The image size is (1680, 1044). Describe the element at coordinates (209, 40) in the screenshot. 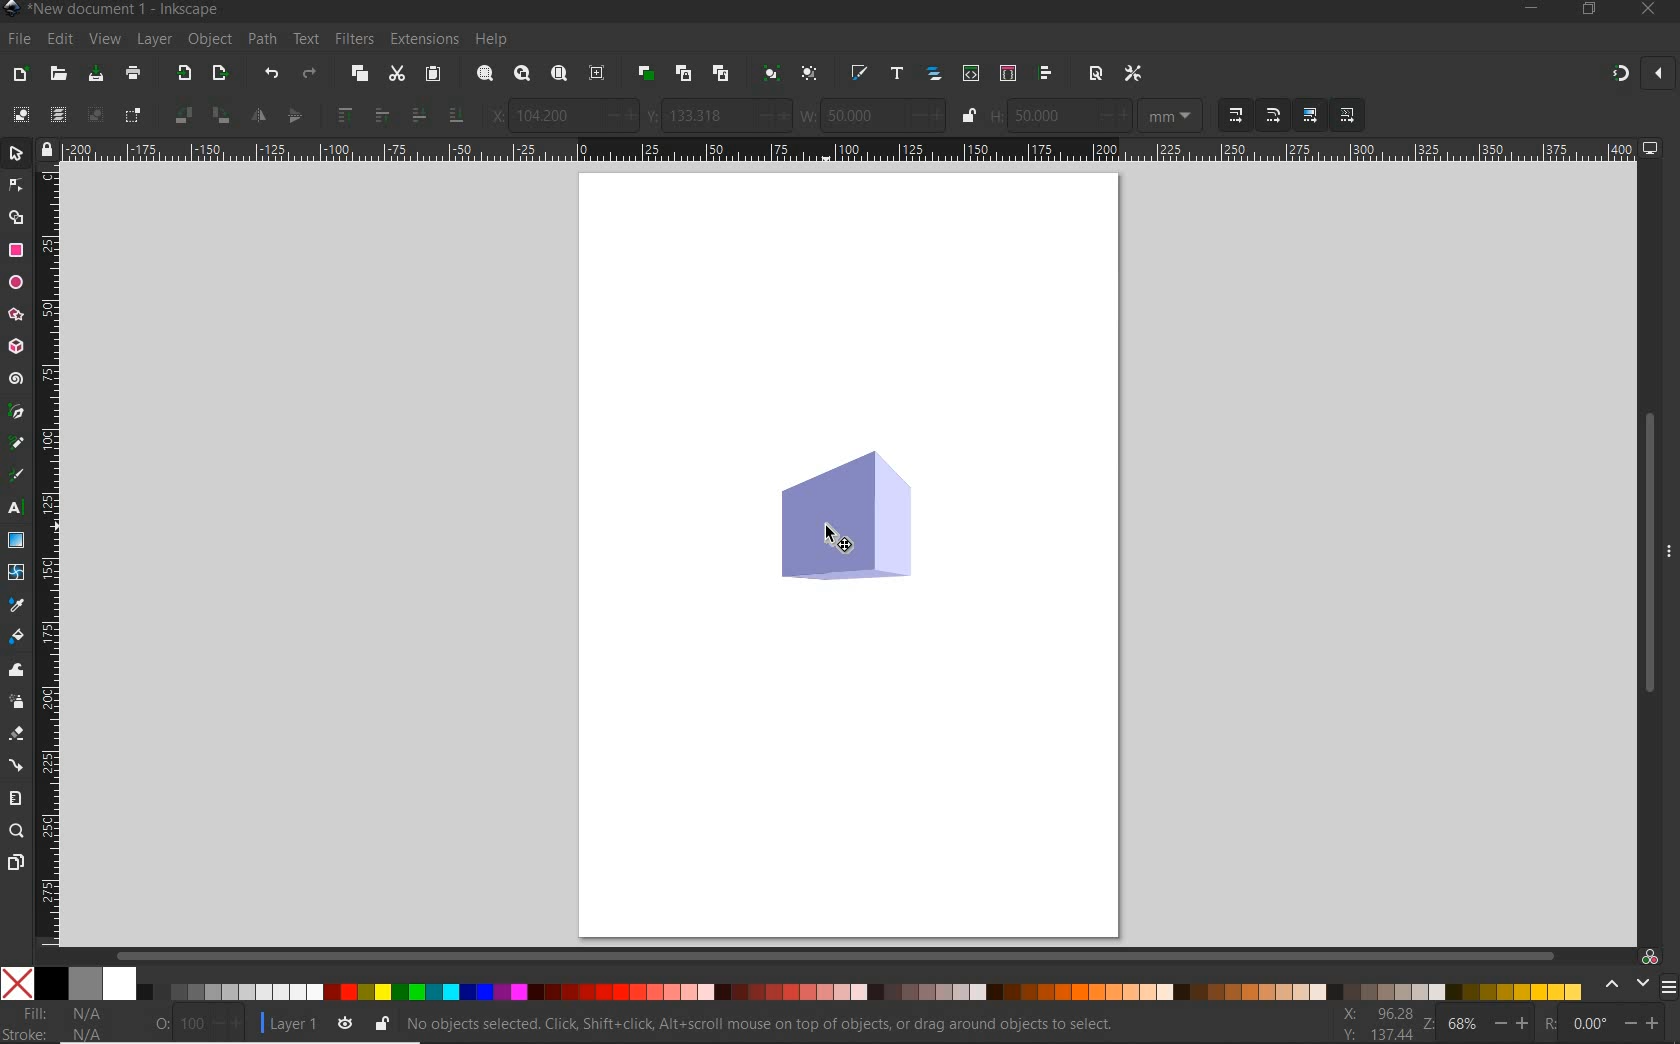

I see `object` at that location.